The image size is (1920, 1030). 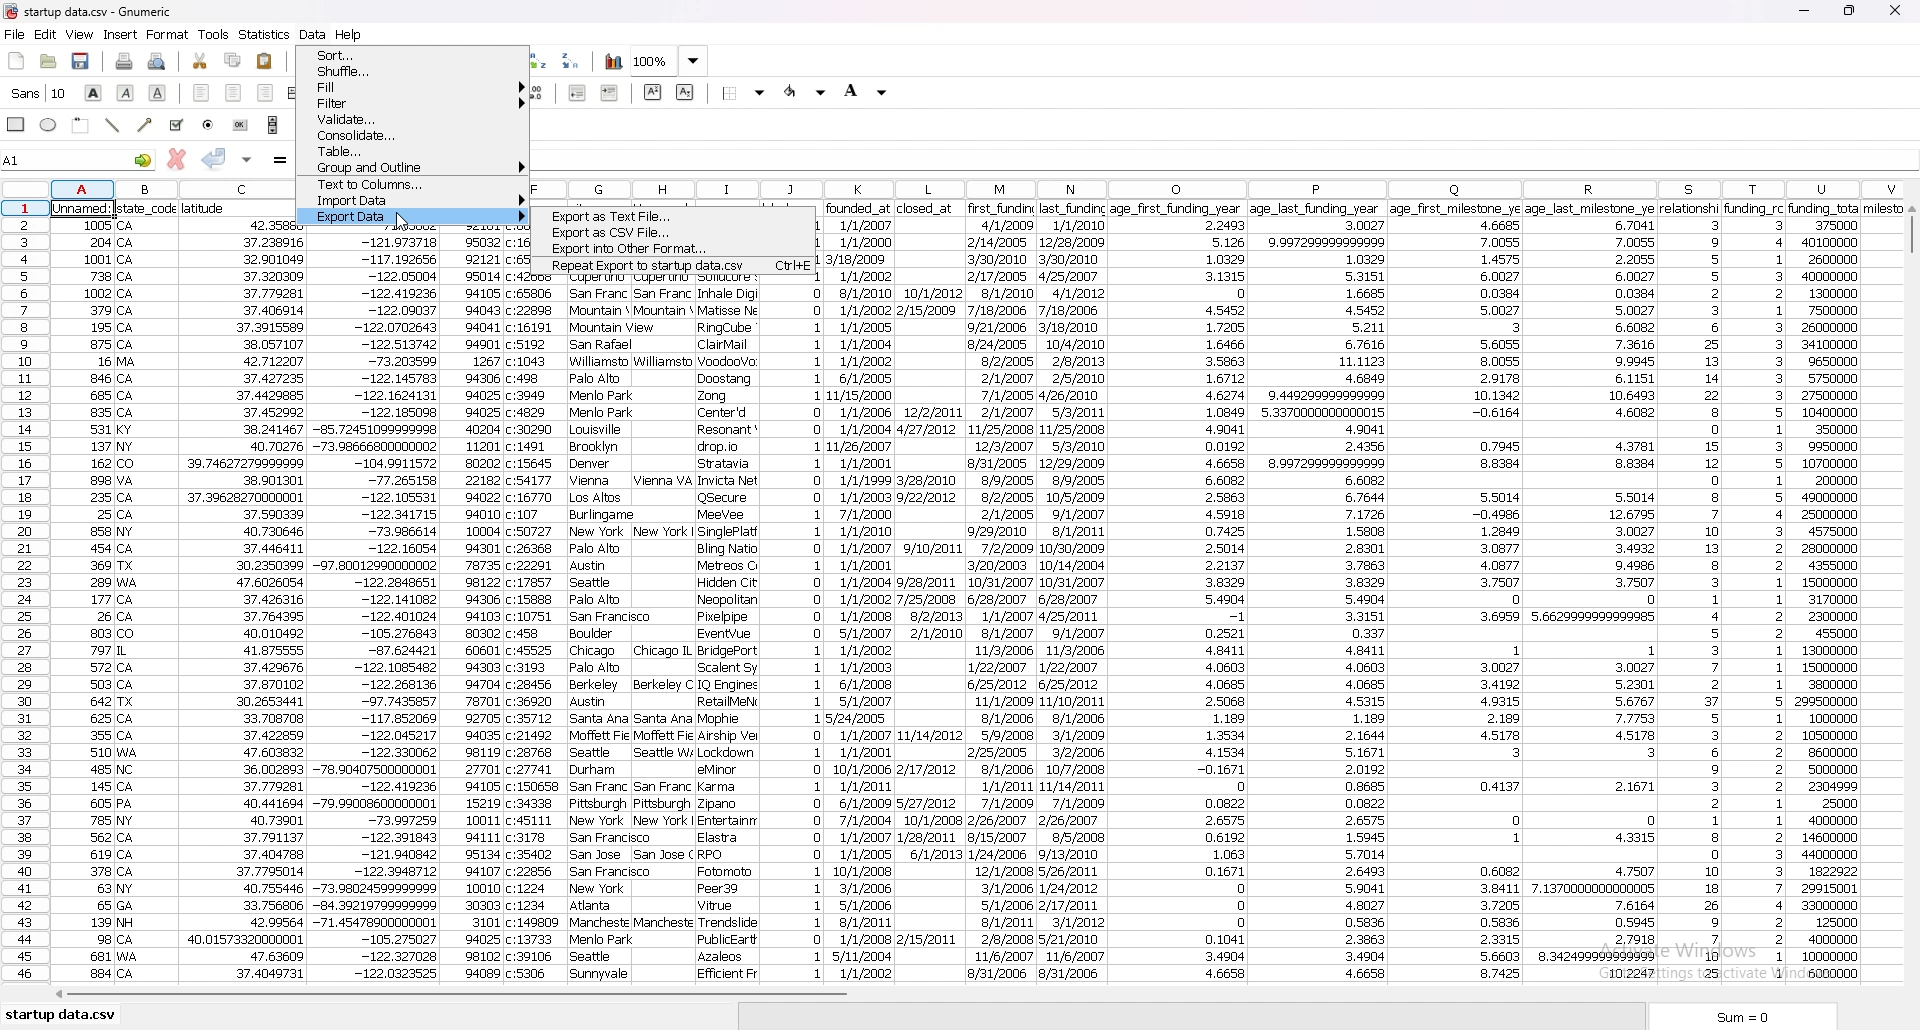 I want to click on sheet, so click(x=61, y=1016).